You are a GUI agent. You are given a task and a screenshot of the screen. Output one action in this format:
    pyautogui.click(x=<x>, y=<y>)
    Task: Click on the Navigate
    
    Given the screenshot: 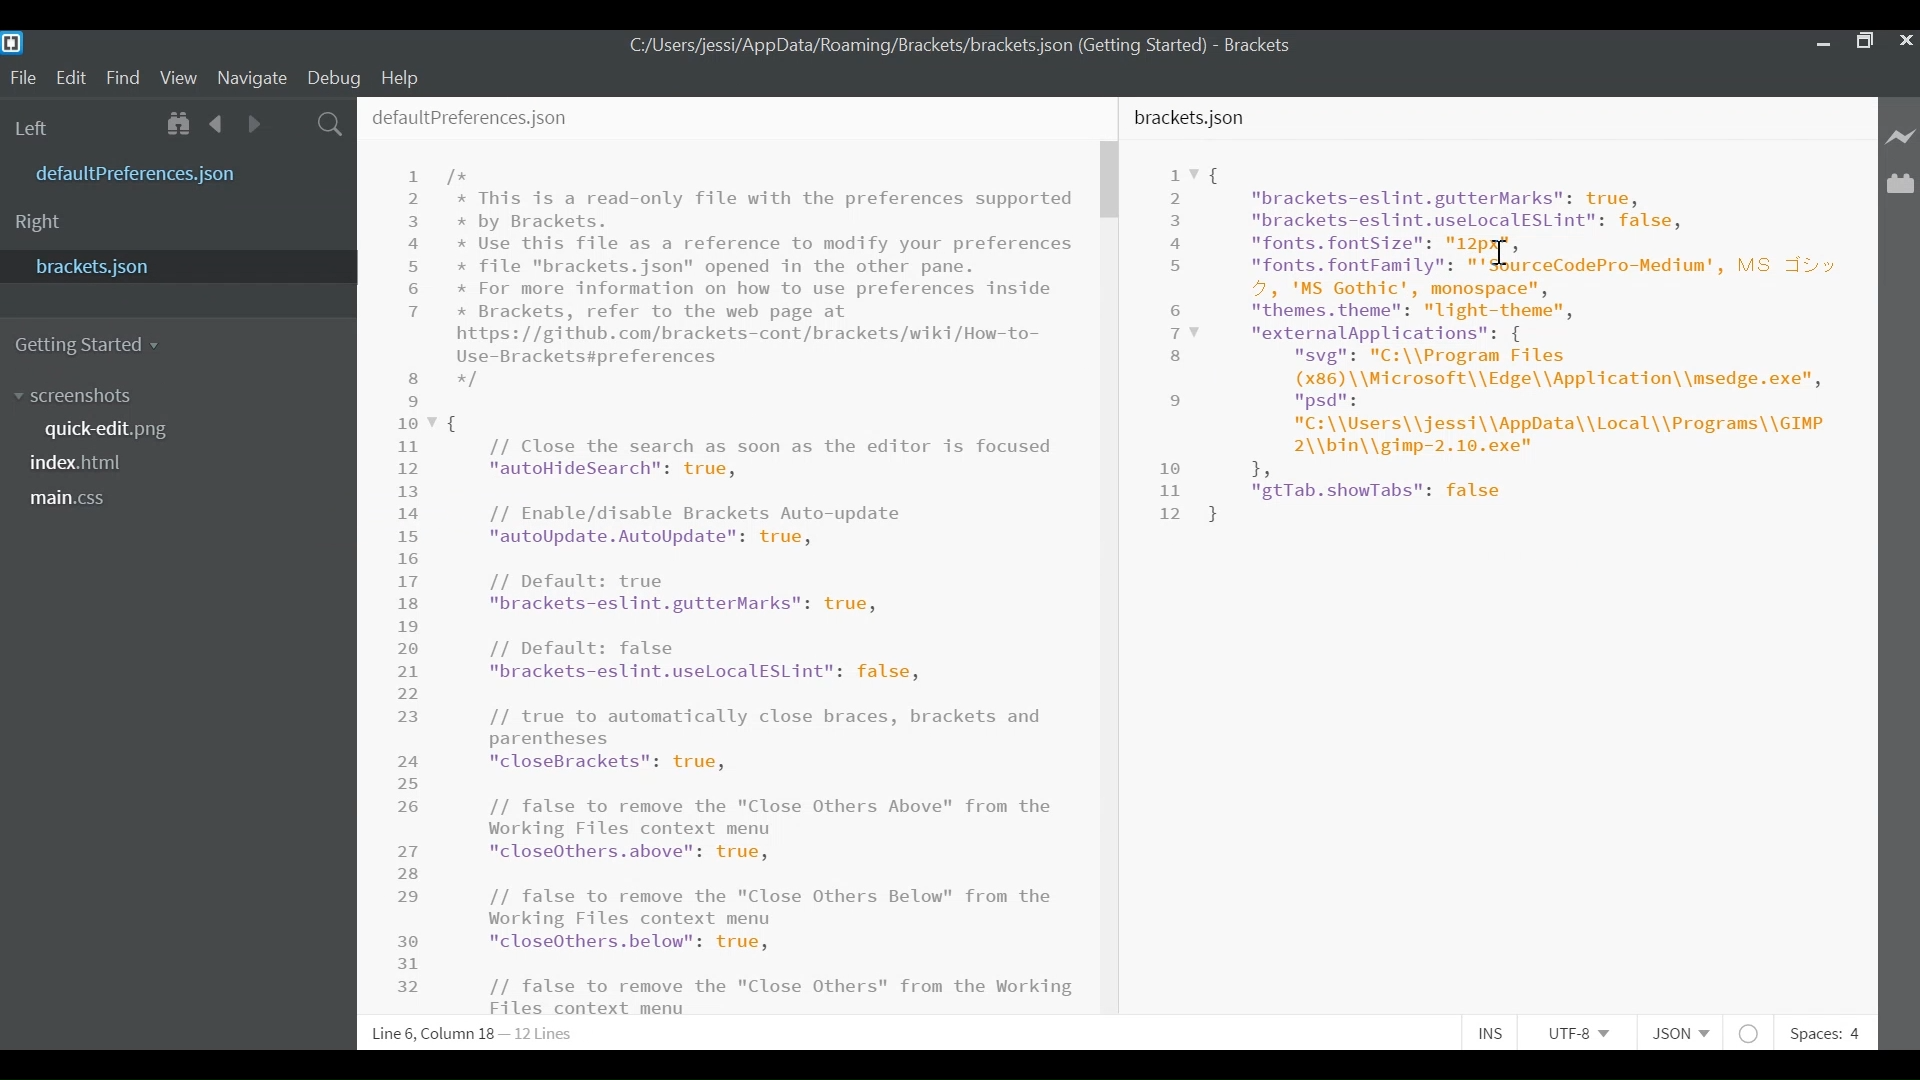 What is the action you would take?
    pyautogui.click(x=254, y=76)
    